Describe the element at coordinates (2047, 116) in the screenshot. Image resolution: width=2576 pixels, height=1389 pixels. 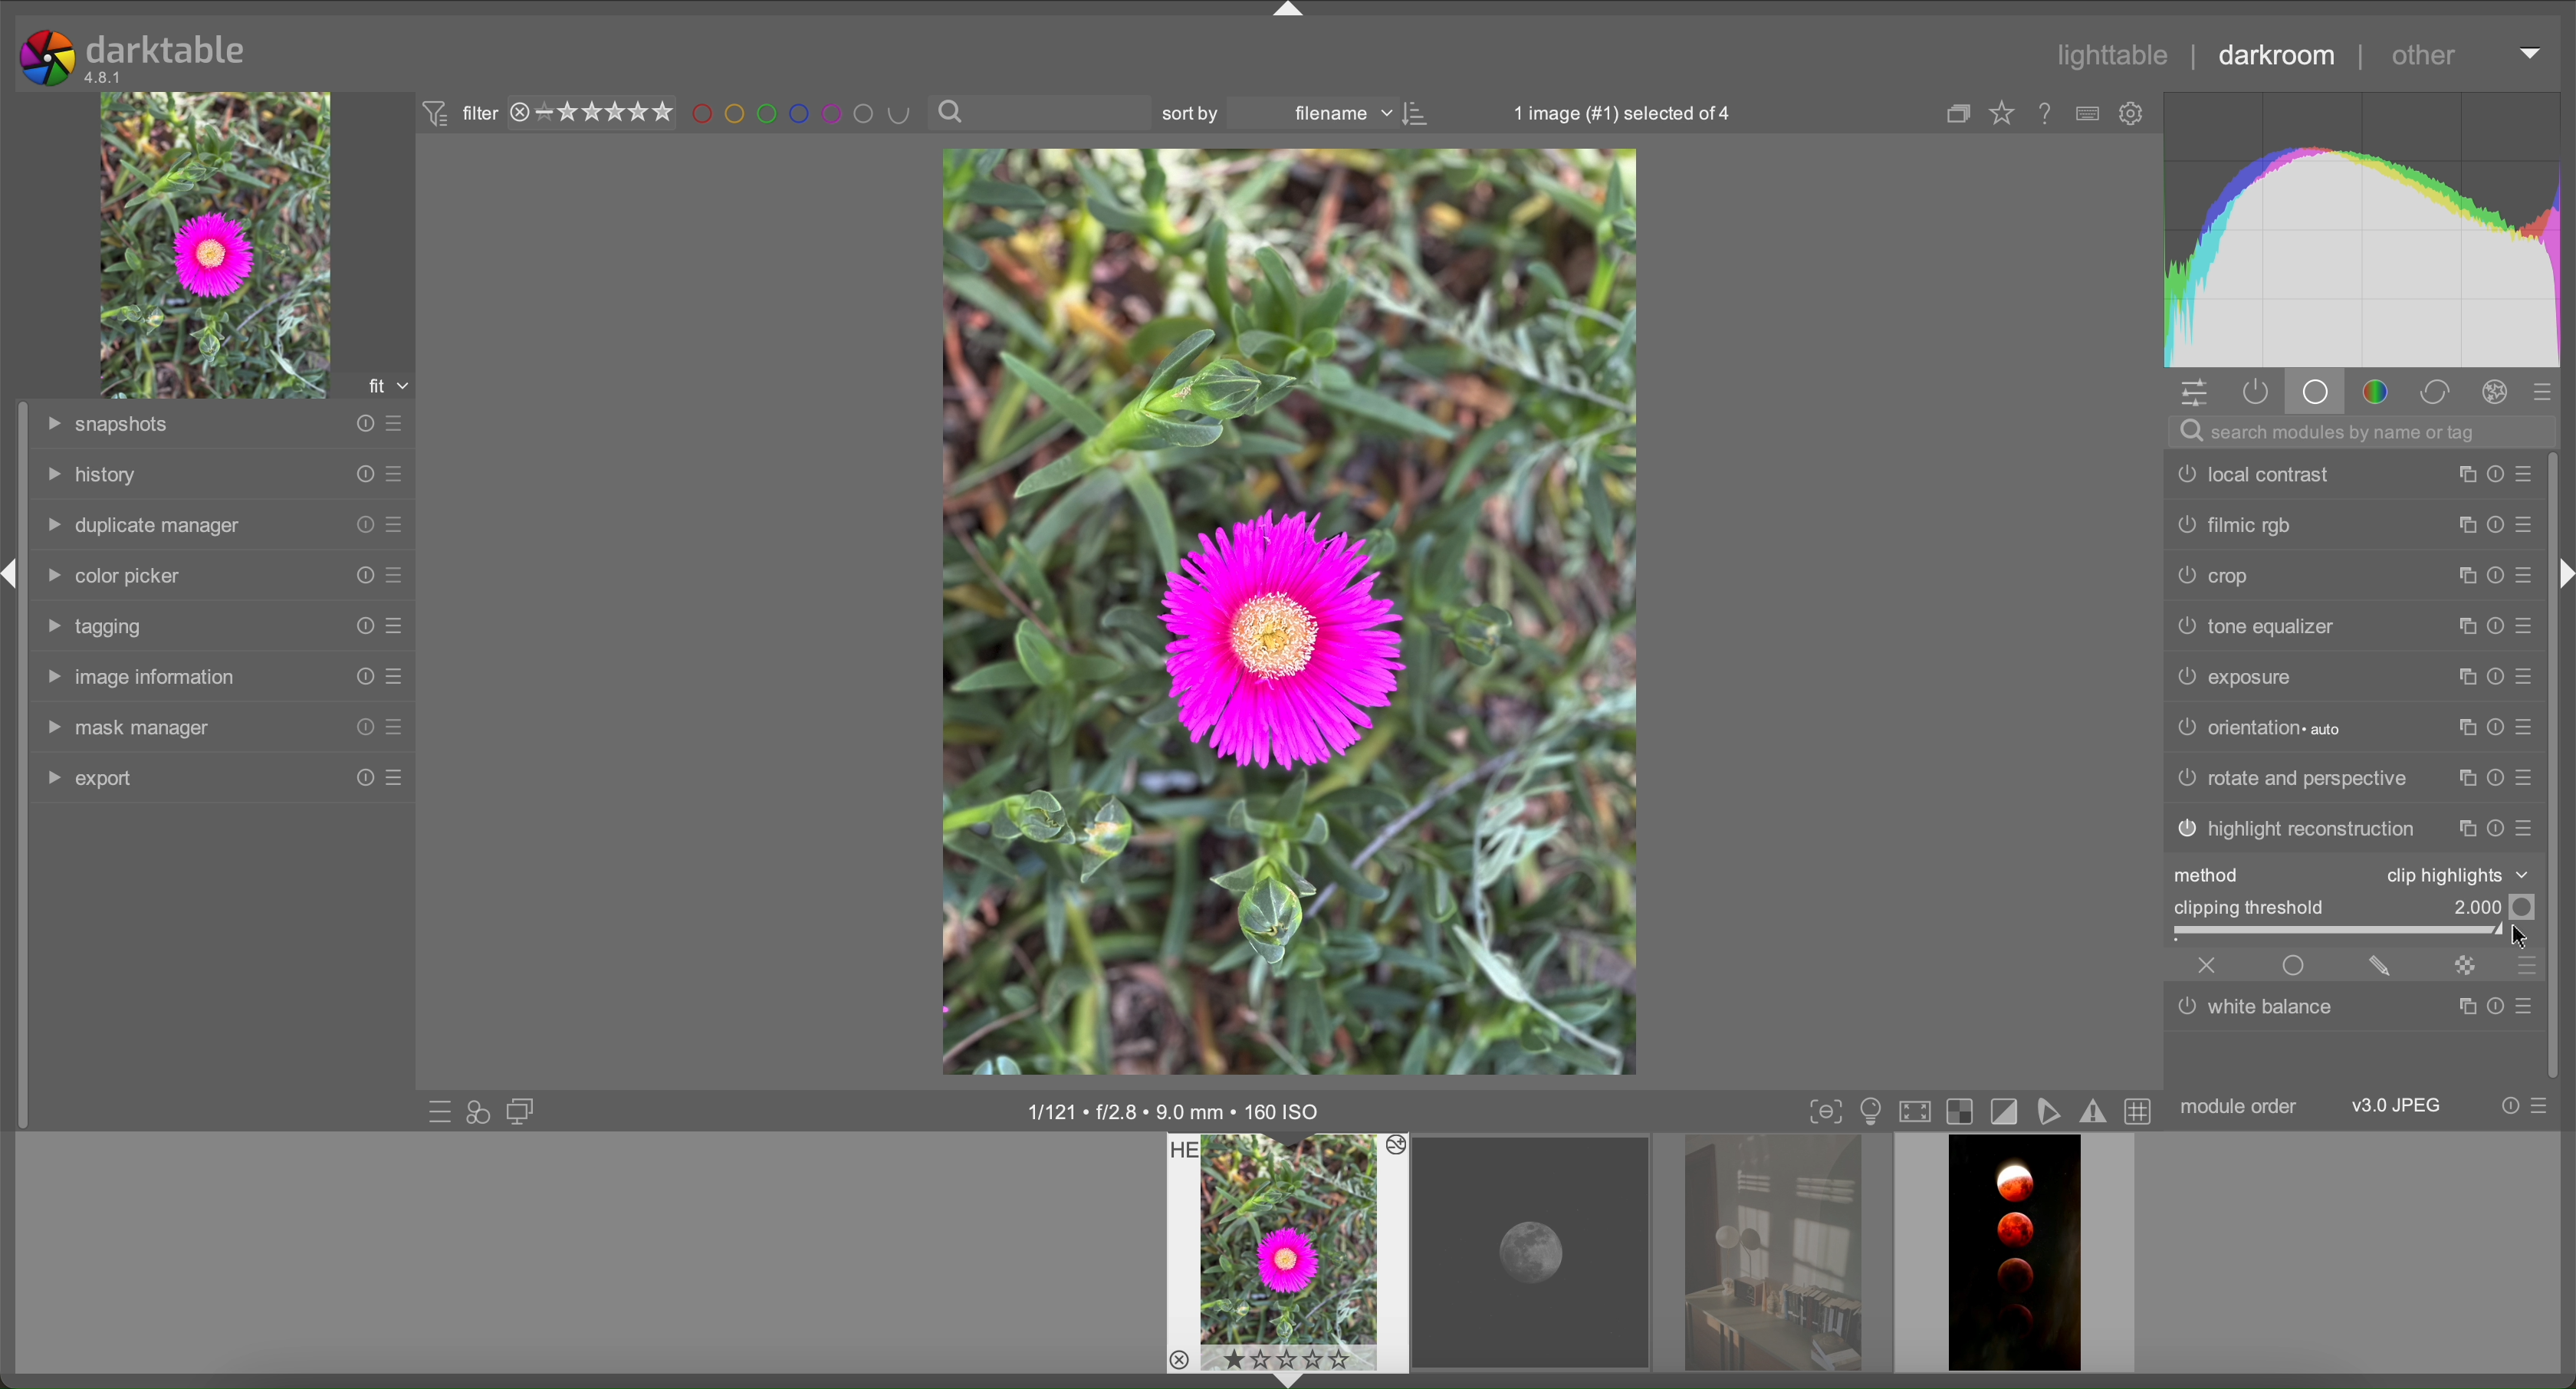
I see `online help` at that location.